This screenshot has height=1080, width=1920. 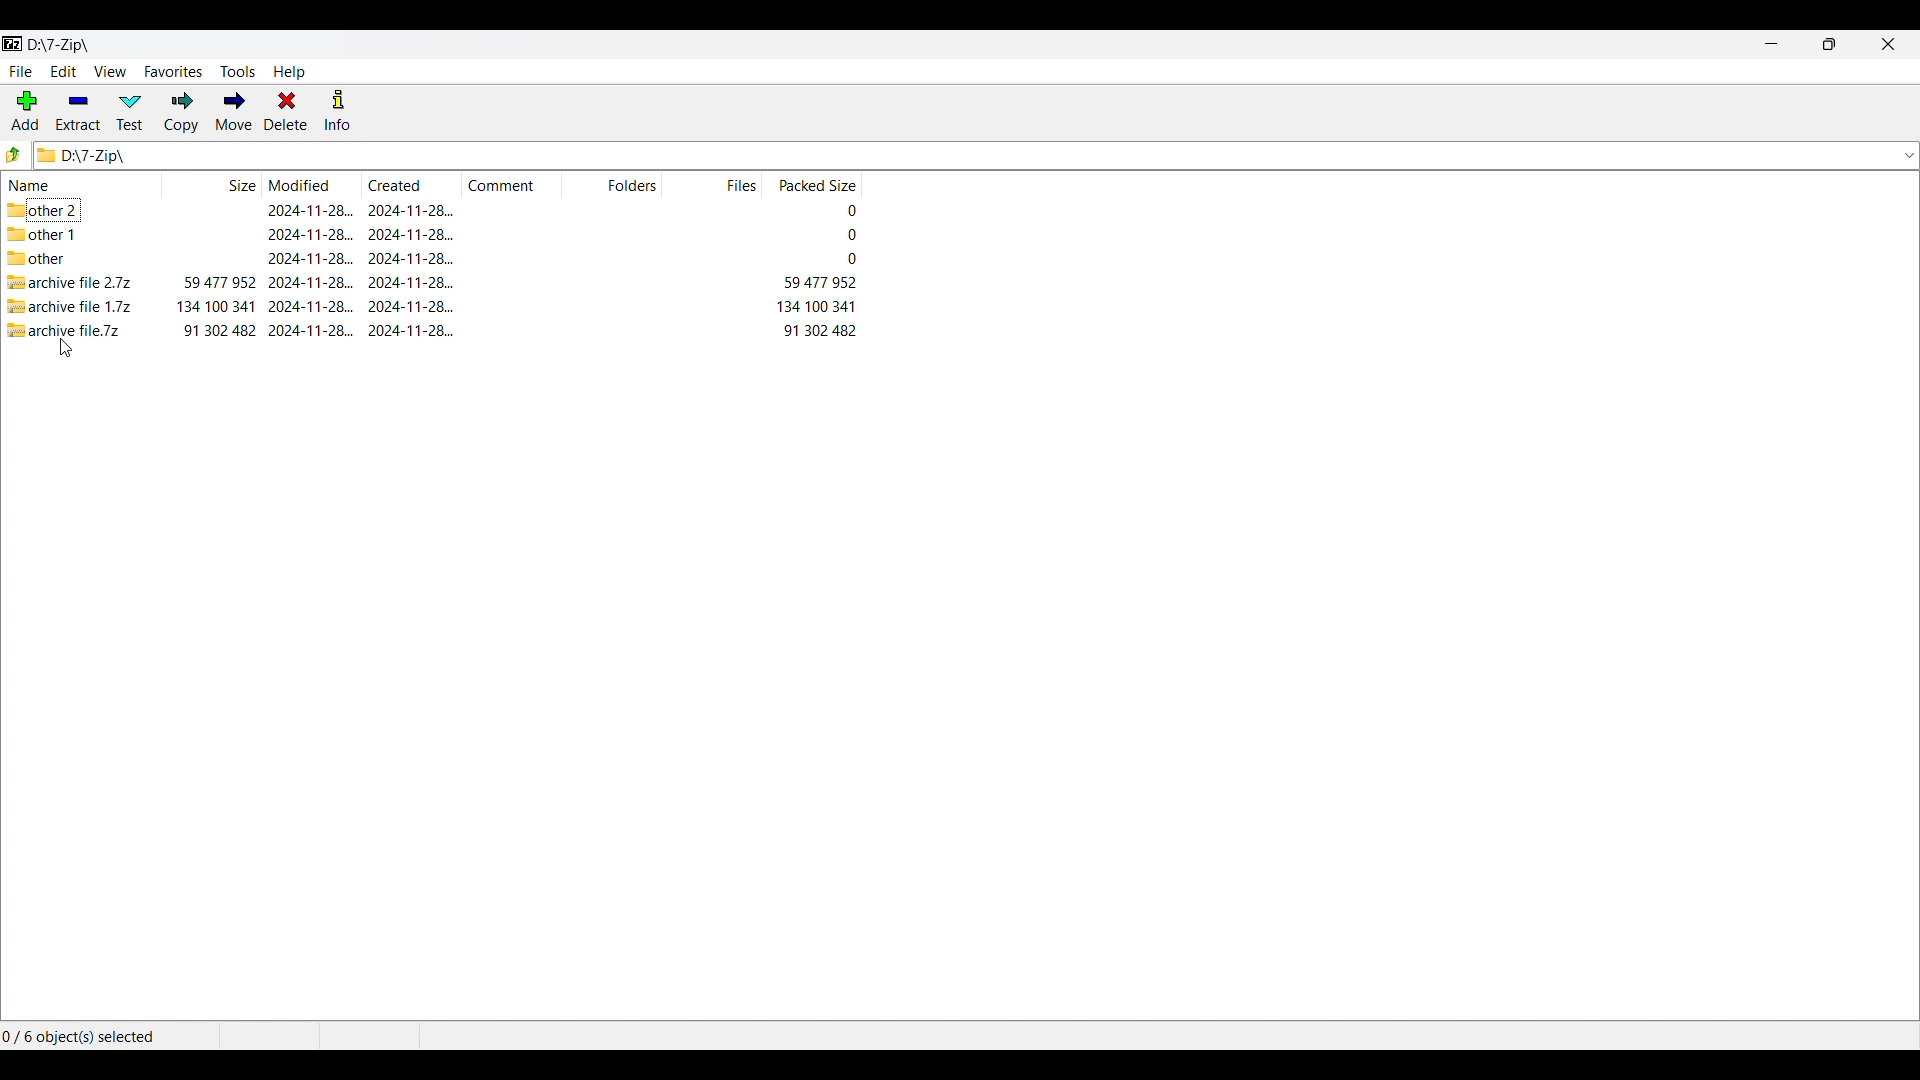 I want to click on modified date & time, so click(x=311, y=234).